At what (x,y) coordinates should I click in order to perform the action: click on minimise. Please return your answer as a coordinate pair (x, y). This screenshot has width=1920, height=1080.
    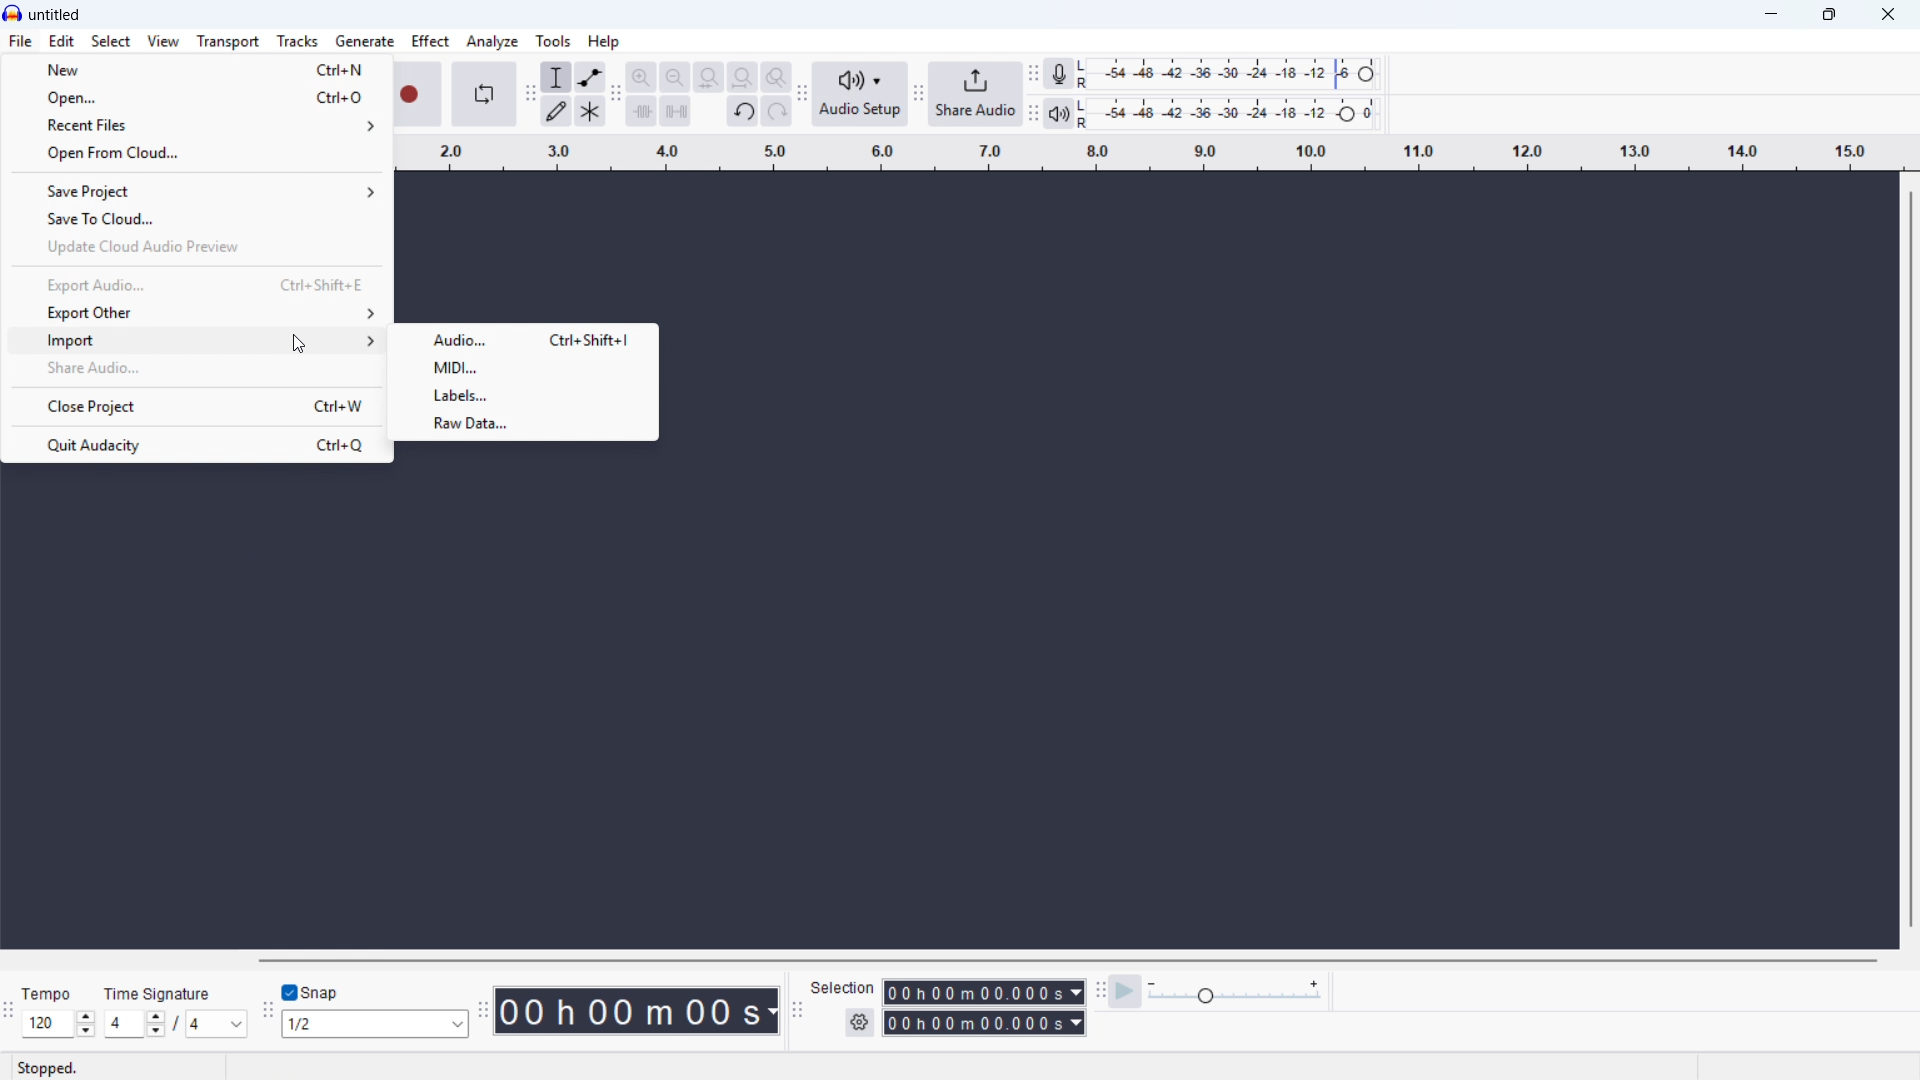
    Looking at the image, I should click on (1773, 15).